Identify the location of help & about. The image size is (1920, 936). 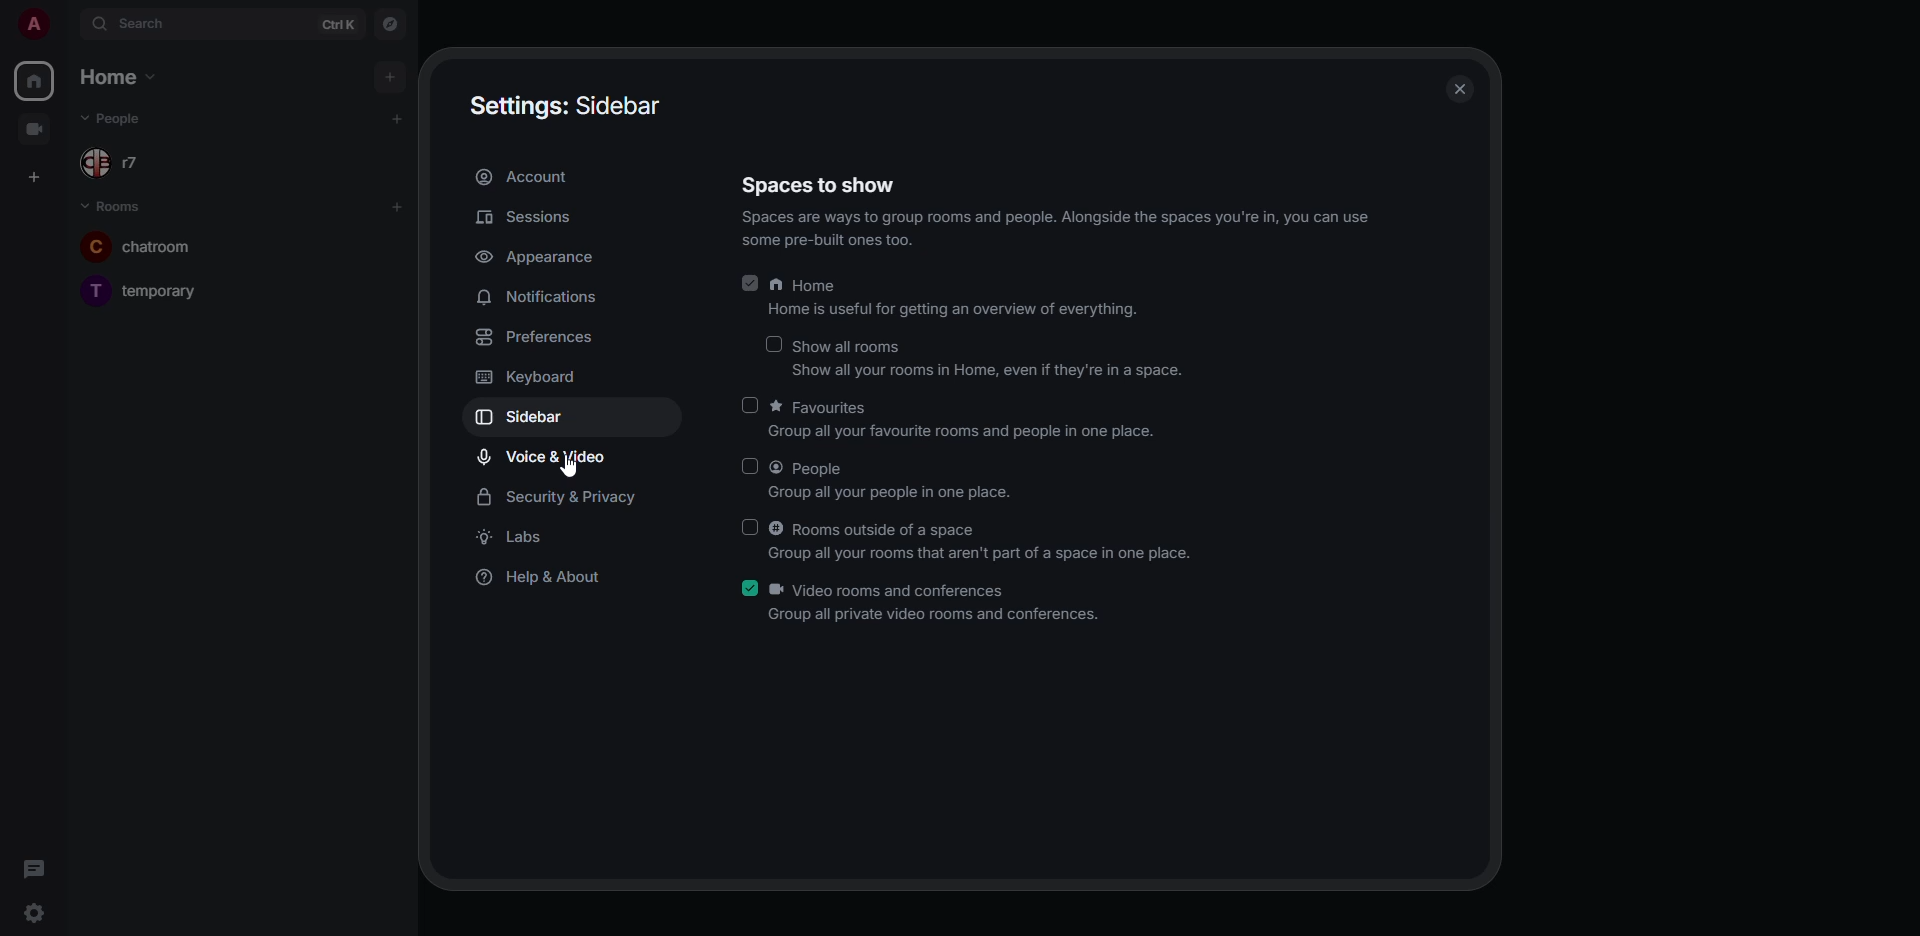
(538, 578).